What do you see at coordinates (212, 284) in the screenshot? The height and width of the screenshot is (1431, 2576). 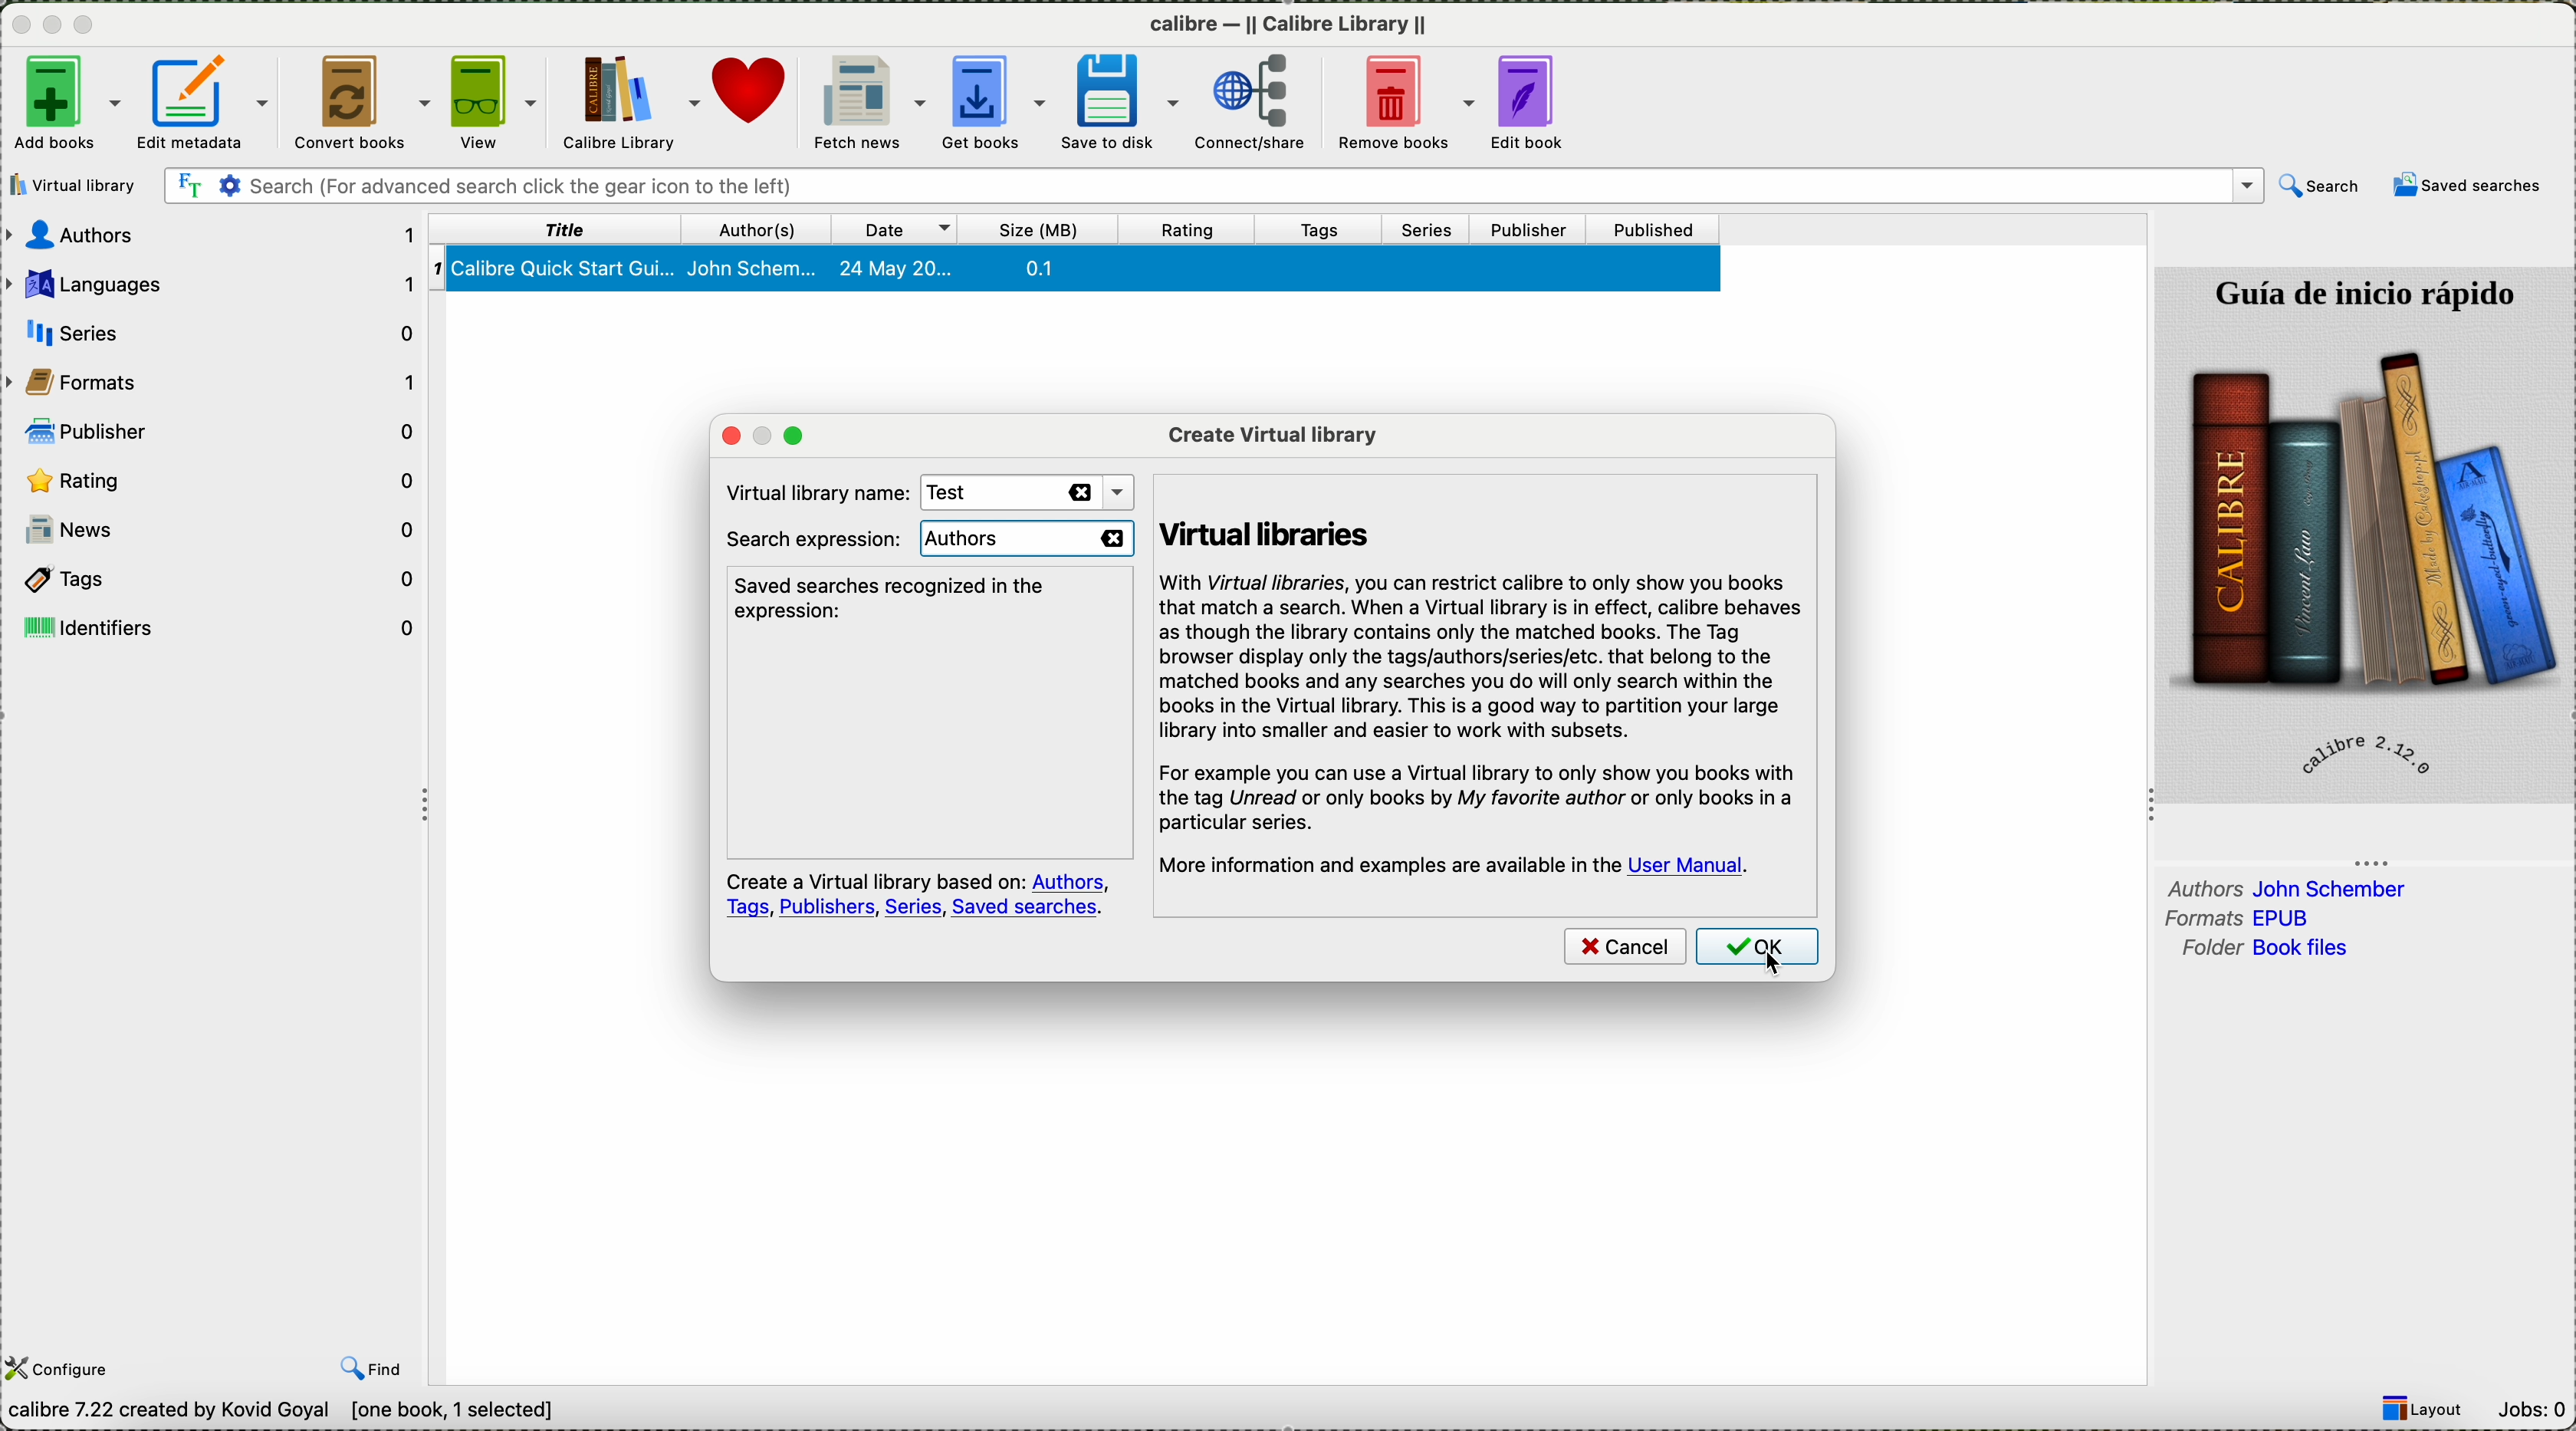 I see `languages` at bounding box center [212, 284].